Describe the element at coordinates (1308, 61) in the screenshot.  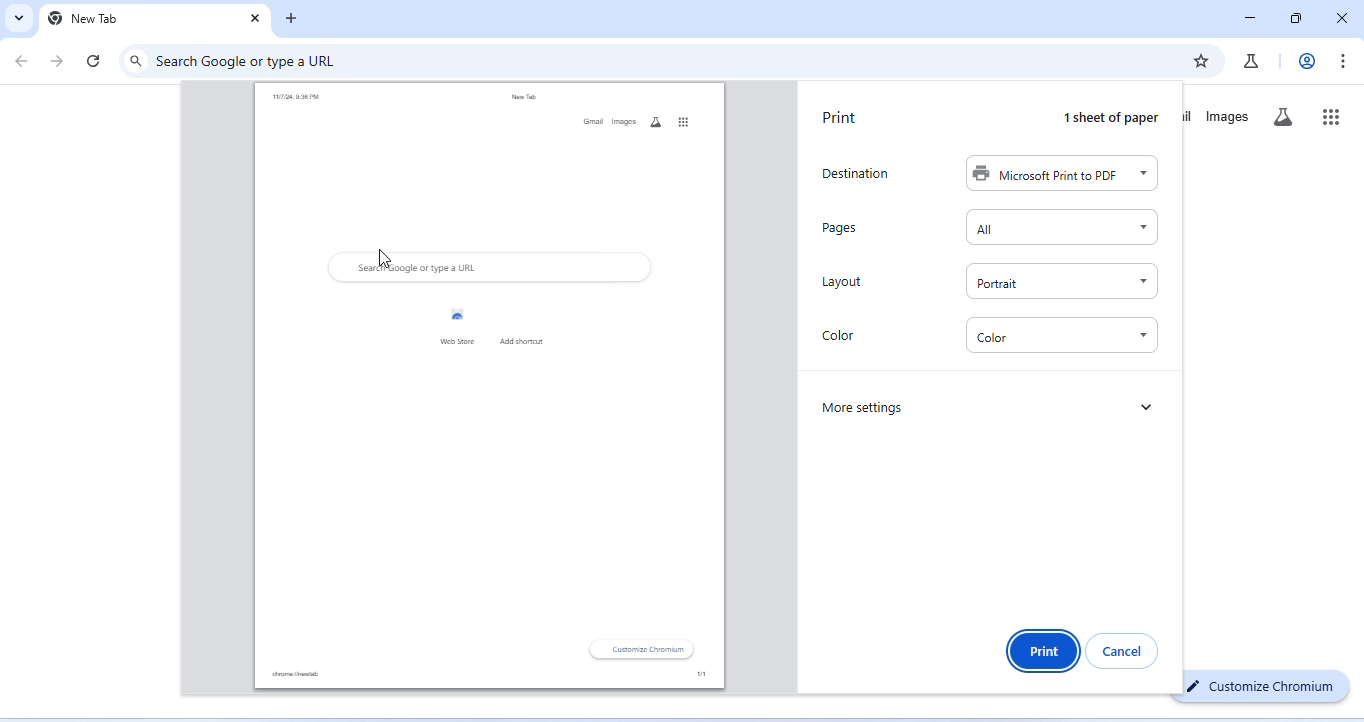
I see `account` at that location.